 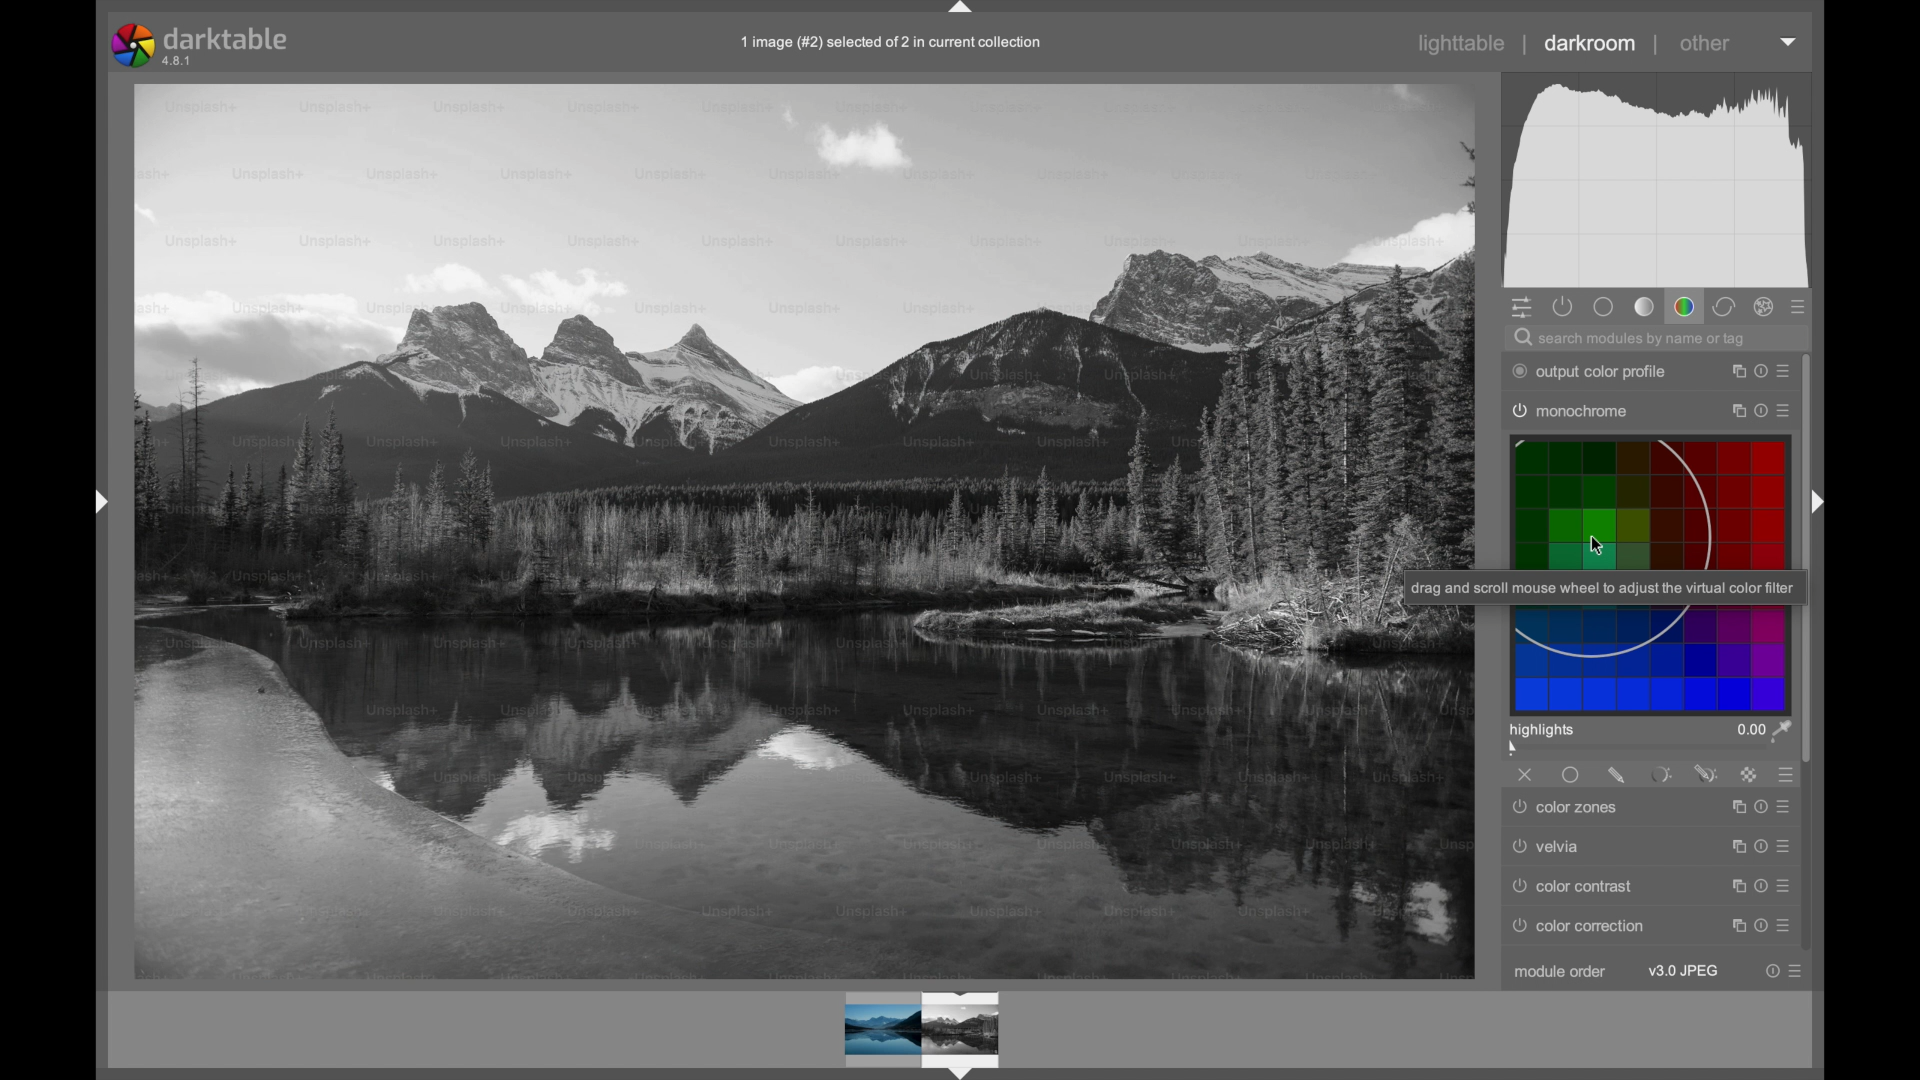 What do you see at coordinates (1789, 885) in the screenshot?
I see `presets` at bounding box center [1789, 885].